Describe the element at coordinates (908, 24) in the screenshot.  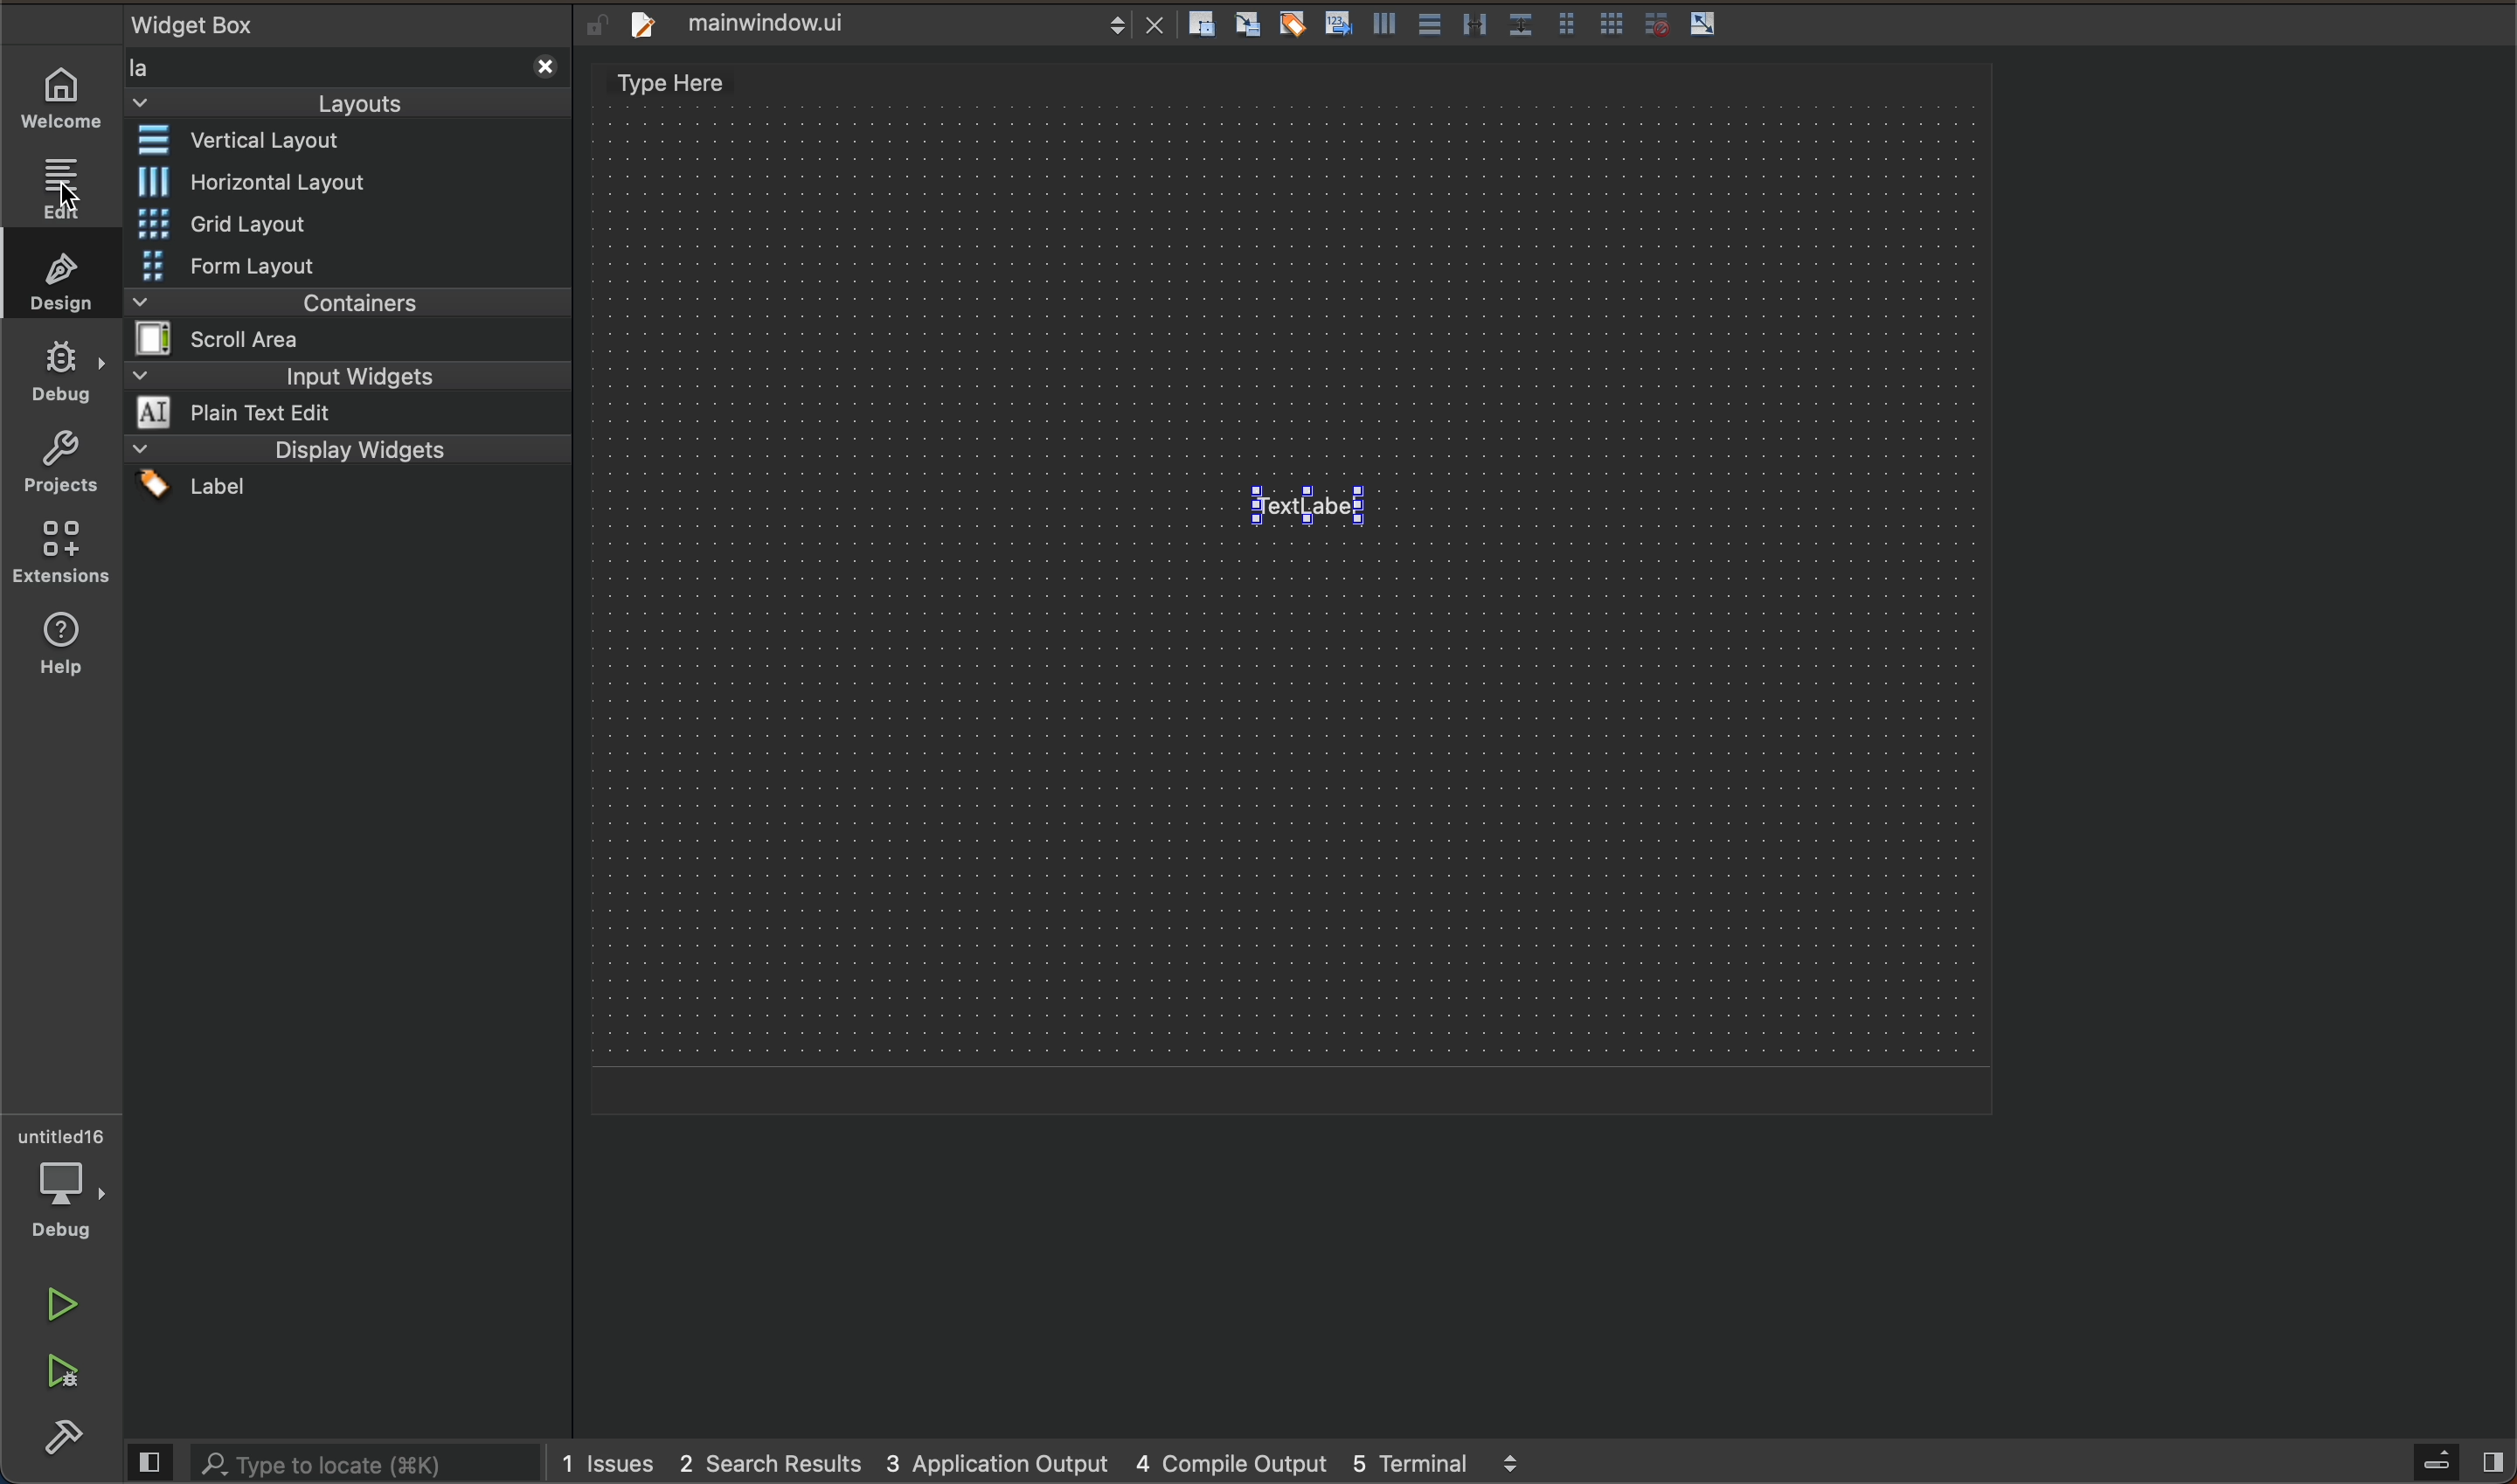
I see `mainwindow.ui` at that location.